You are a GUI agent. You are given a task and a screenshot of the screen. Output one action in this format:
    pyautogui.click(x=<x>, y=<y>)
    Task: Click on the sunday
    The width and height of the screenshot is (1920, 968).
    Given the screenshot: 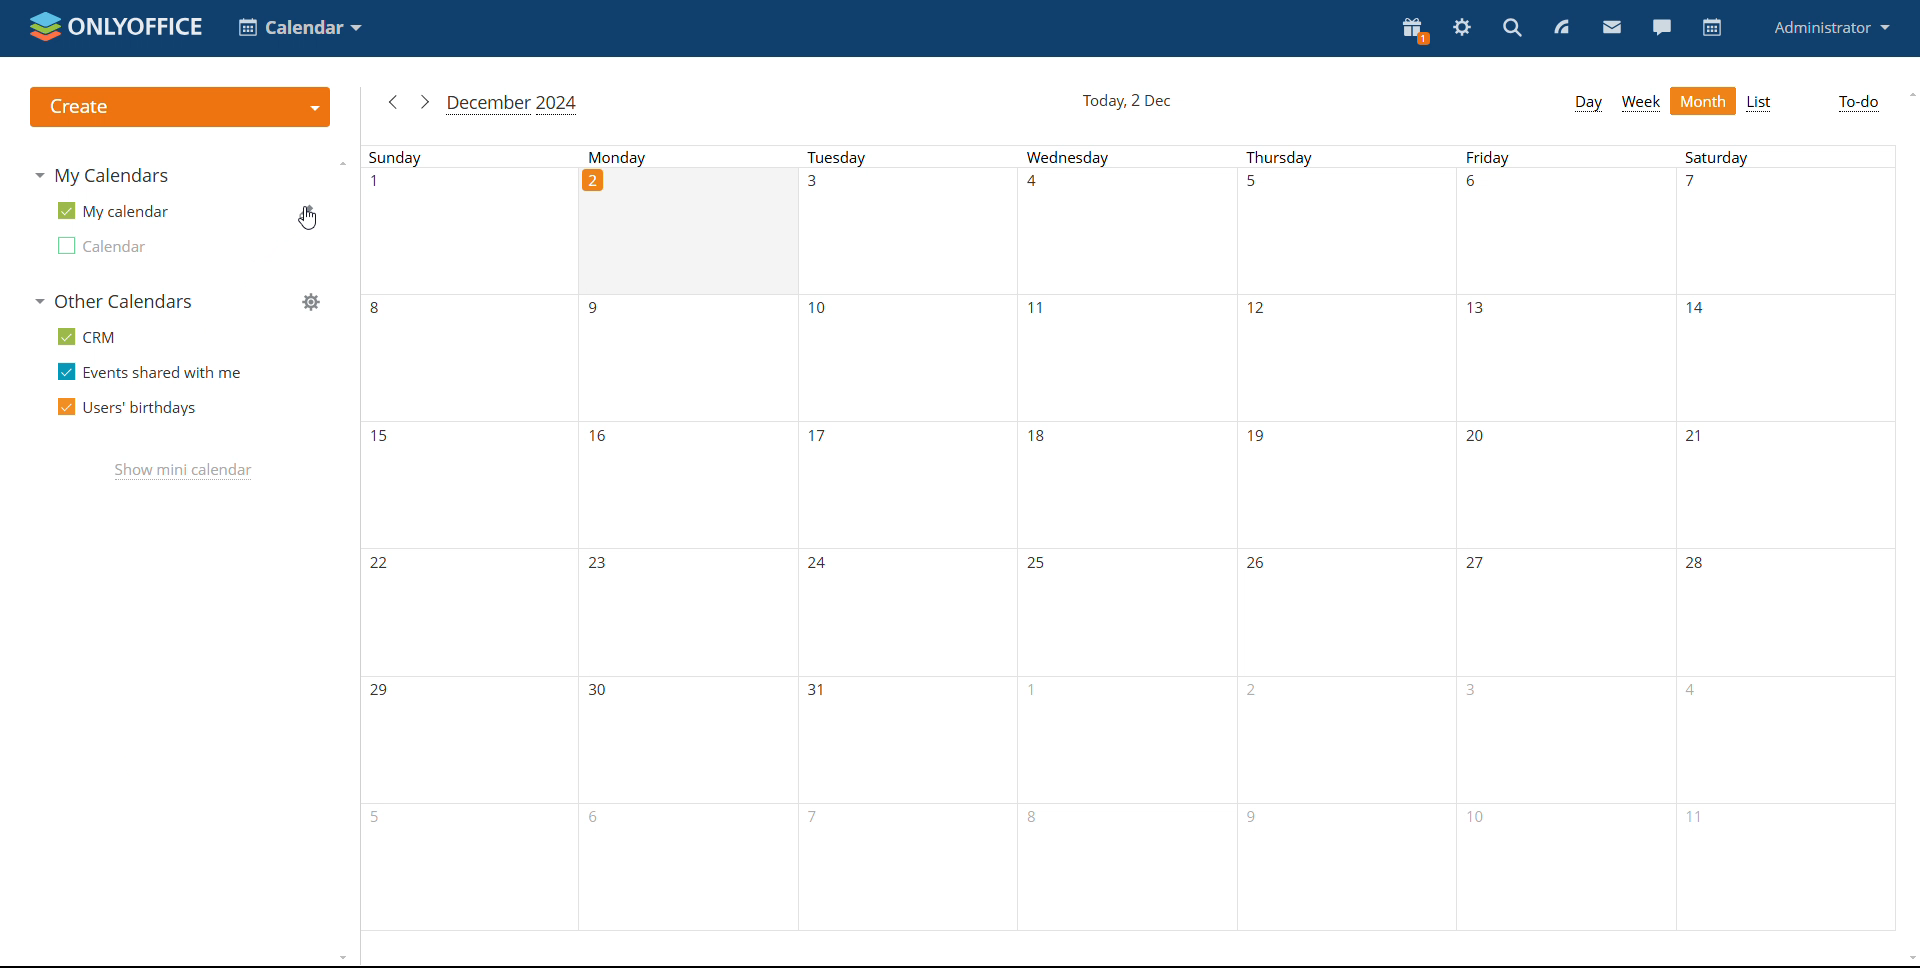 What is the action you would take?
    pyautogui.click(x=449, y=157)
    